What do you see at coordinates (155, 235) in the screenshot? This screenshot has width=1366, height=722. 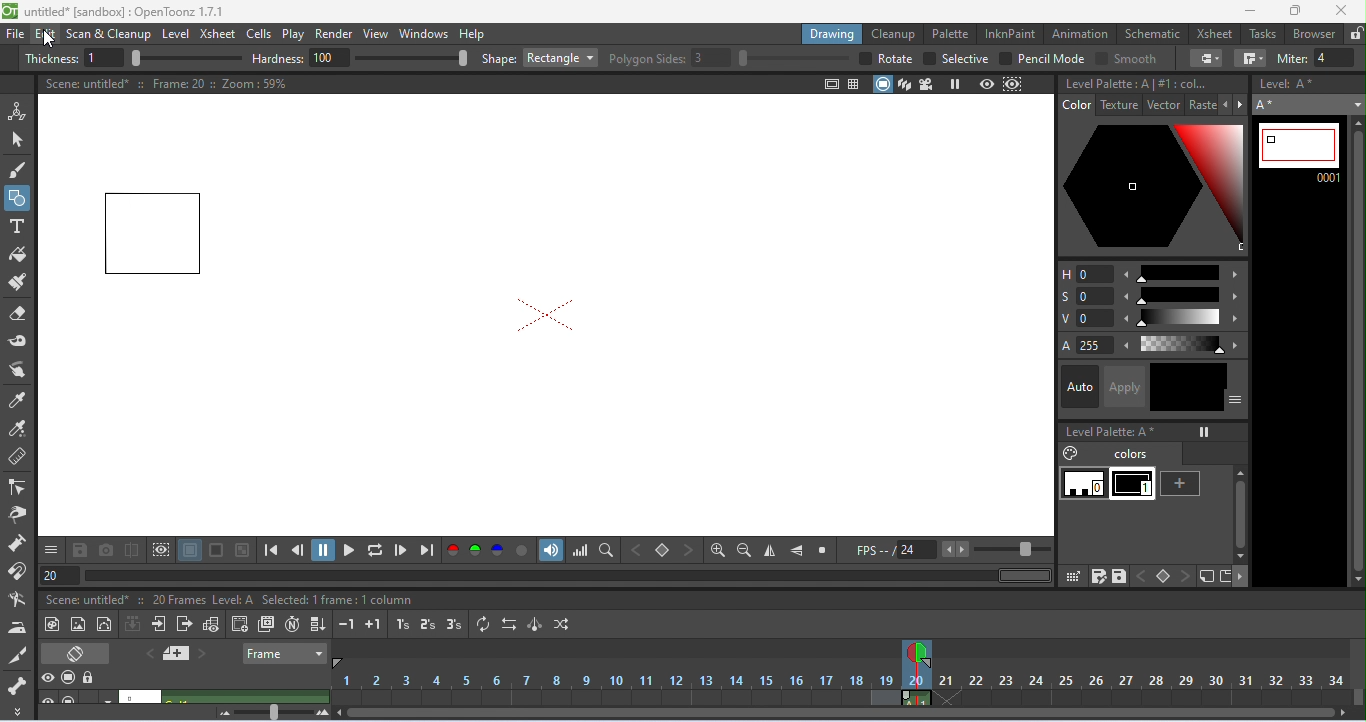 I see `rectangle` at bounding box center [155, 235].